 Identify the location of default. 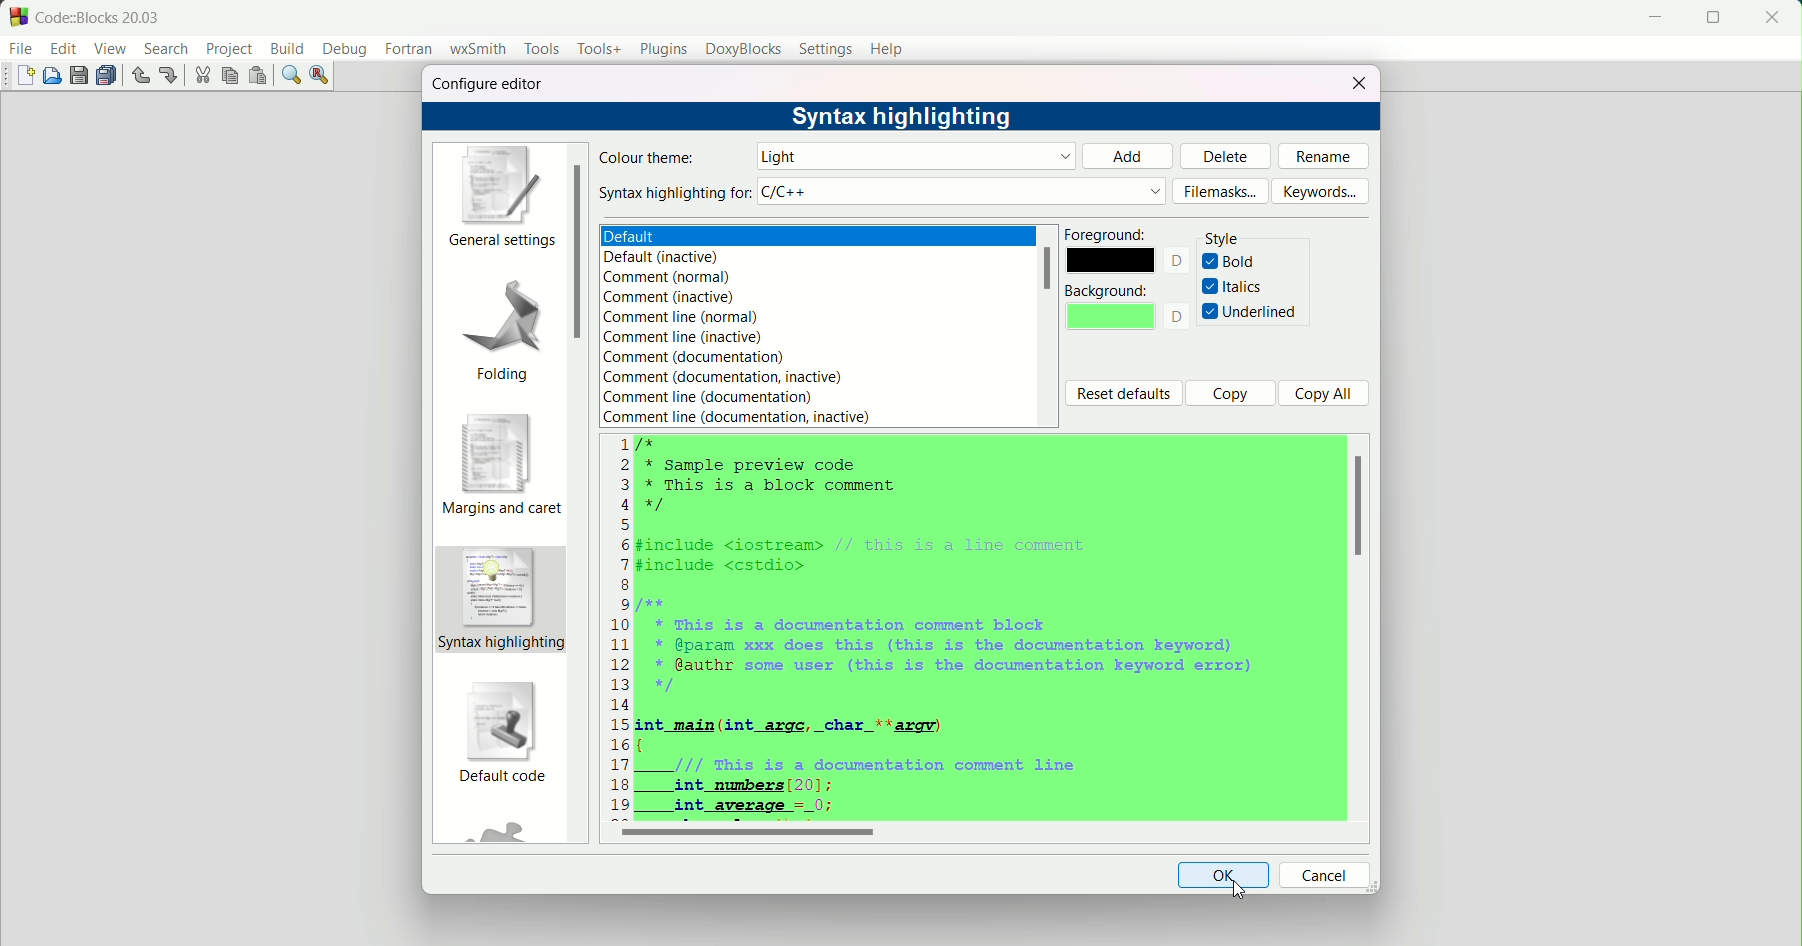
(914, 155).